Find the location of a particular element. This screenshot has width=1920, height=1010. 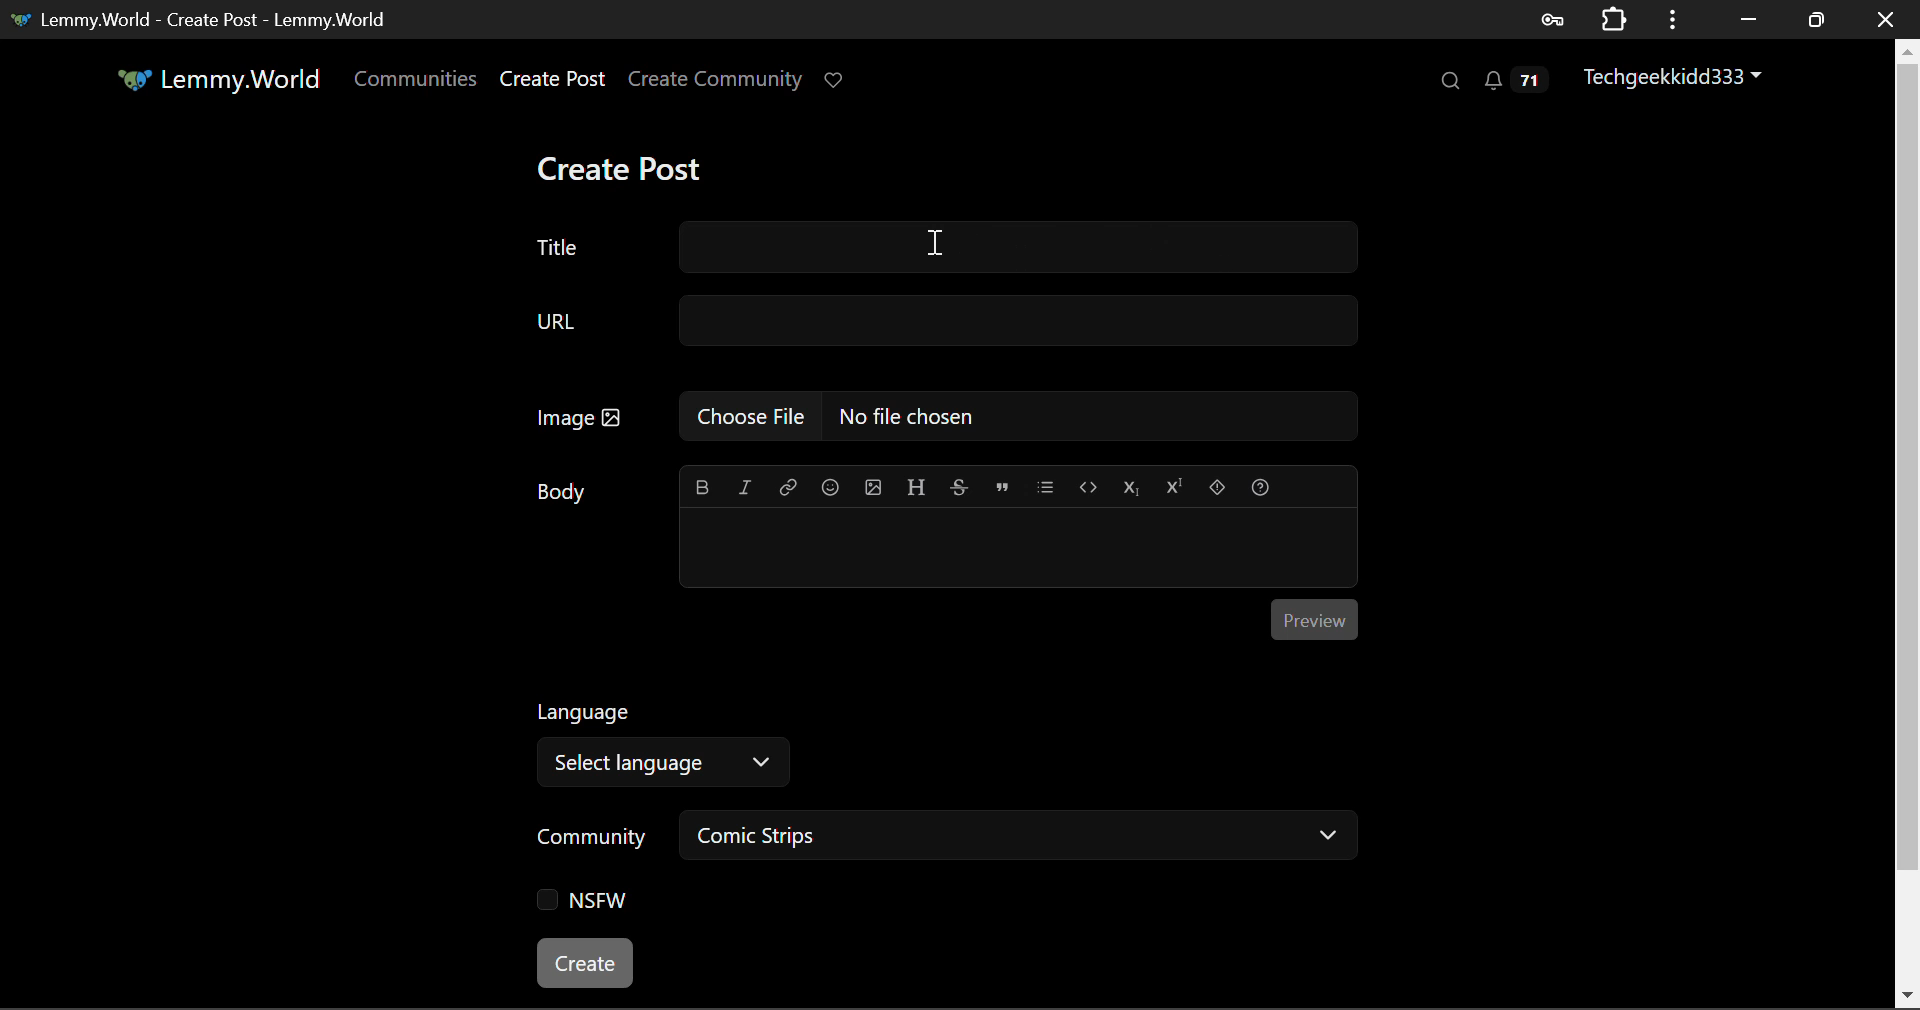

URL is located at coordinates (943, 322).